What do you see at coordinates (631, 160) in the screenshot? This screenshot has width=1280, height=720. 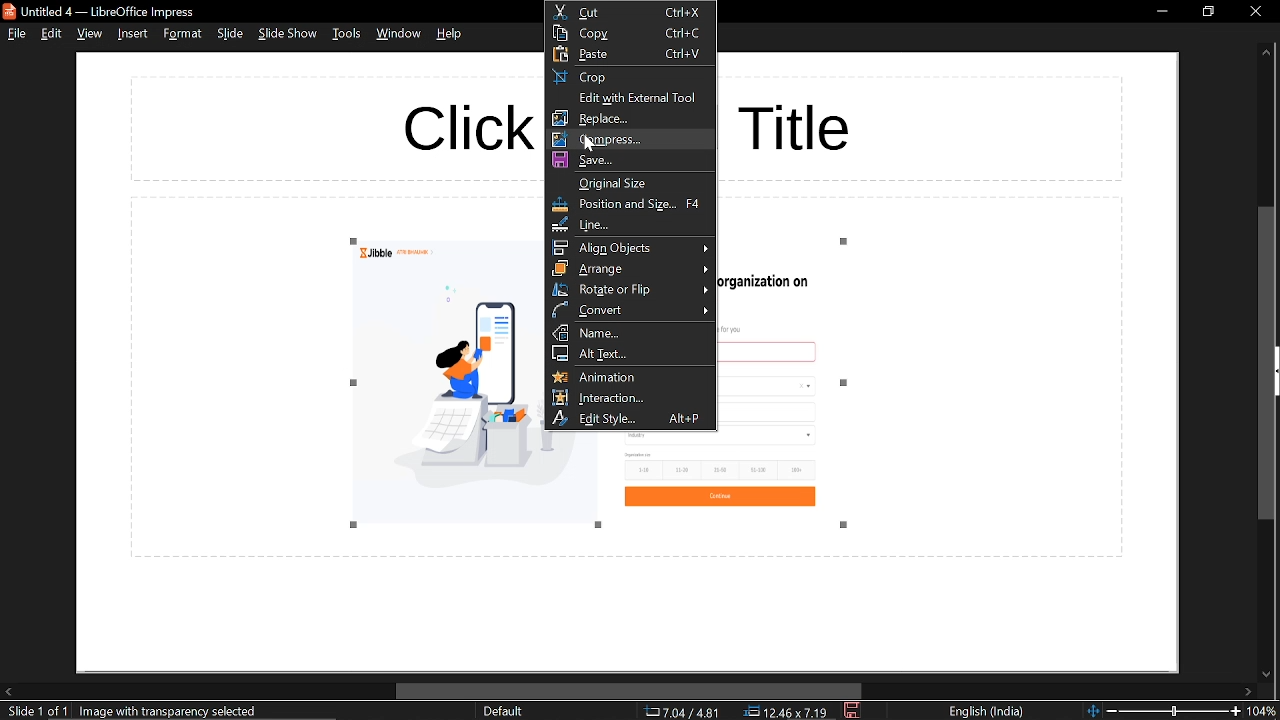 I see `save` at bounding box center [631, 160].